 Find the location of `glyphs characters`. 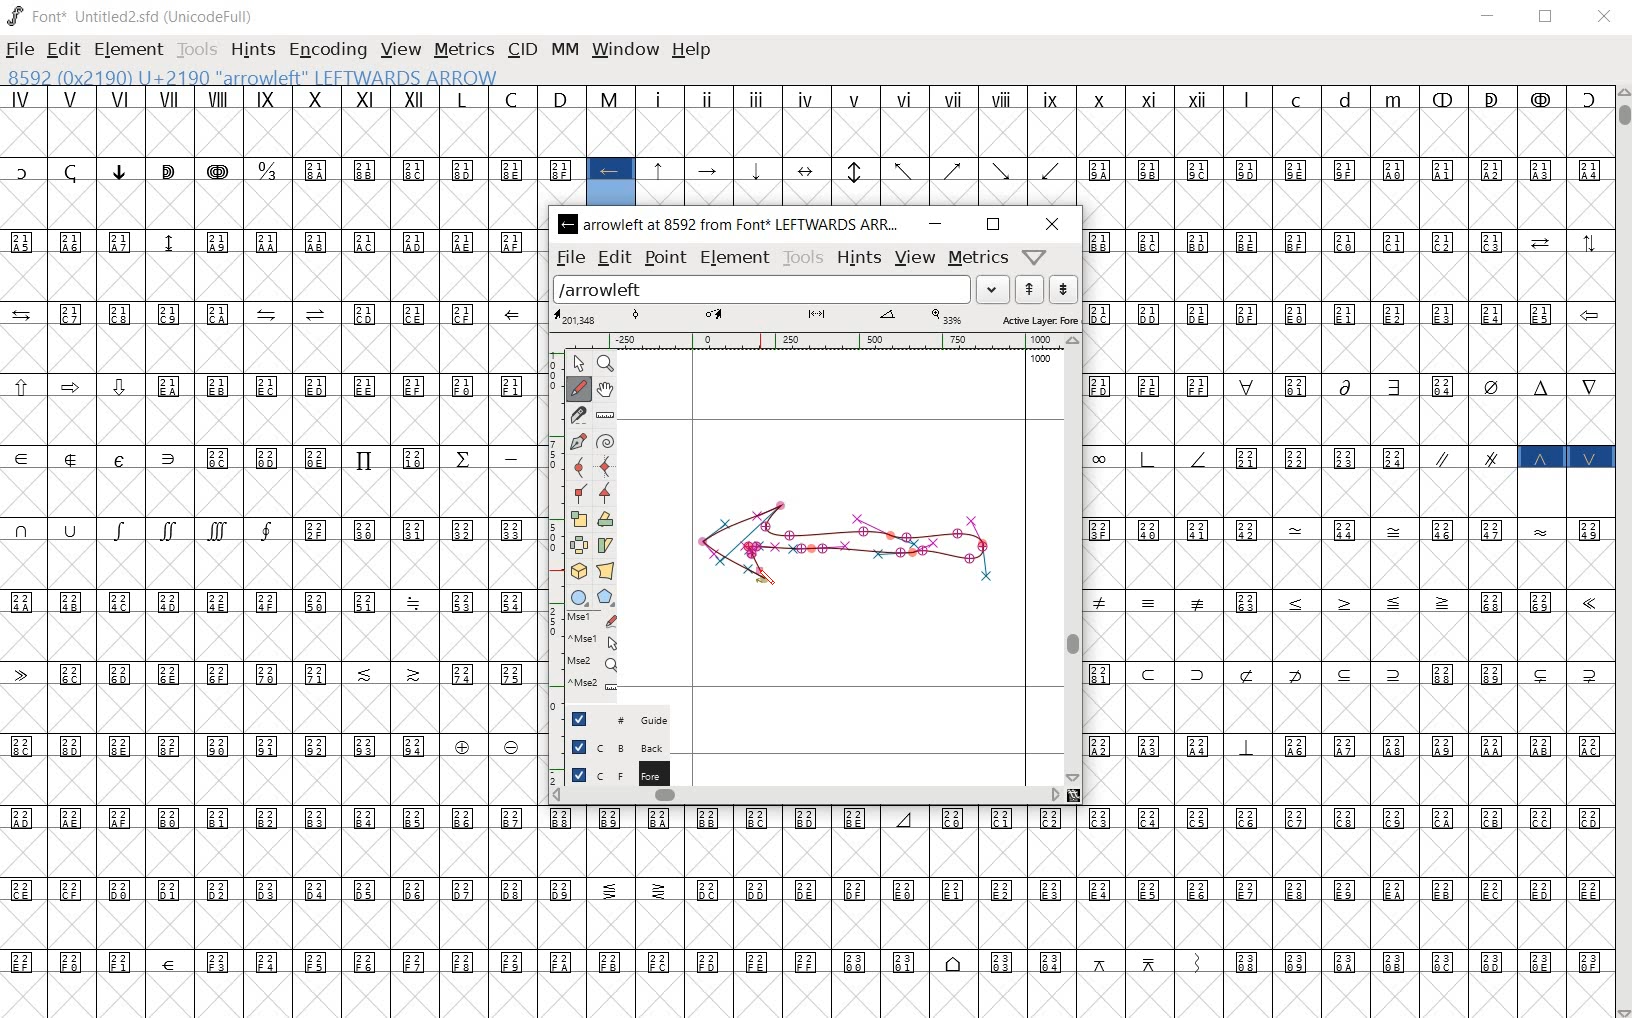

glyphs characters is located at coordinates (1347, 547).